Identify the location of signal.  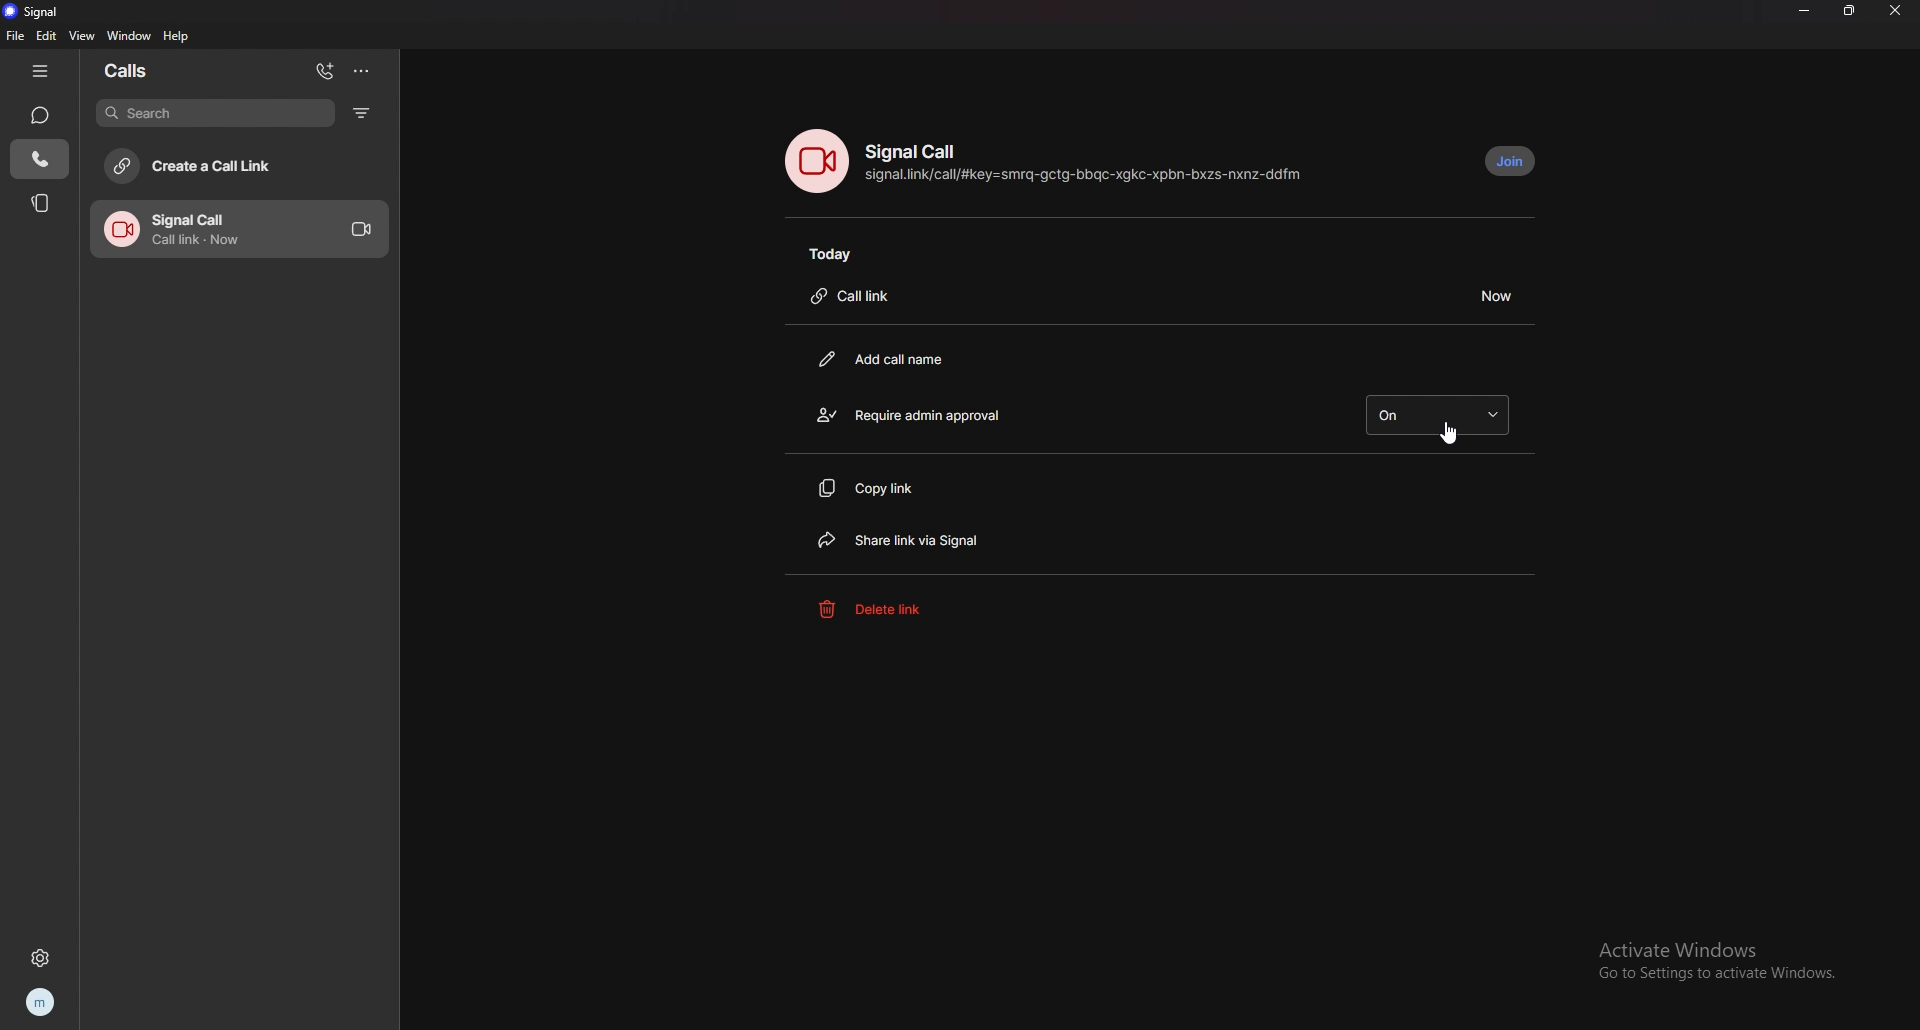
(39, 12).